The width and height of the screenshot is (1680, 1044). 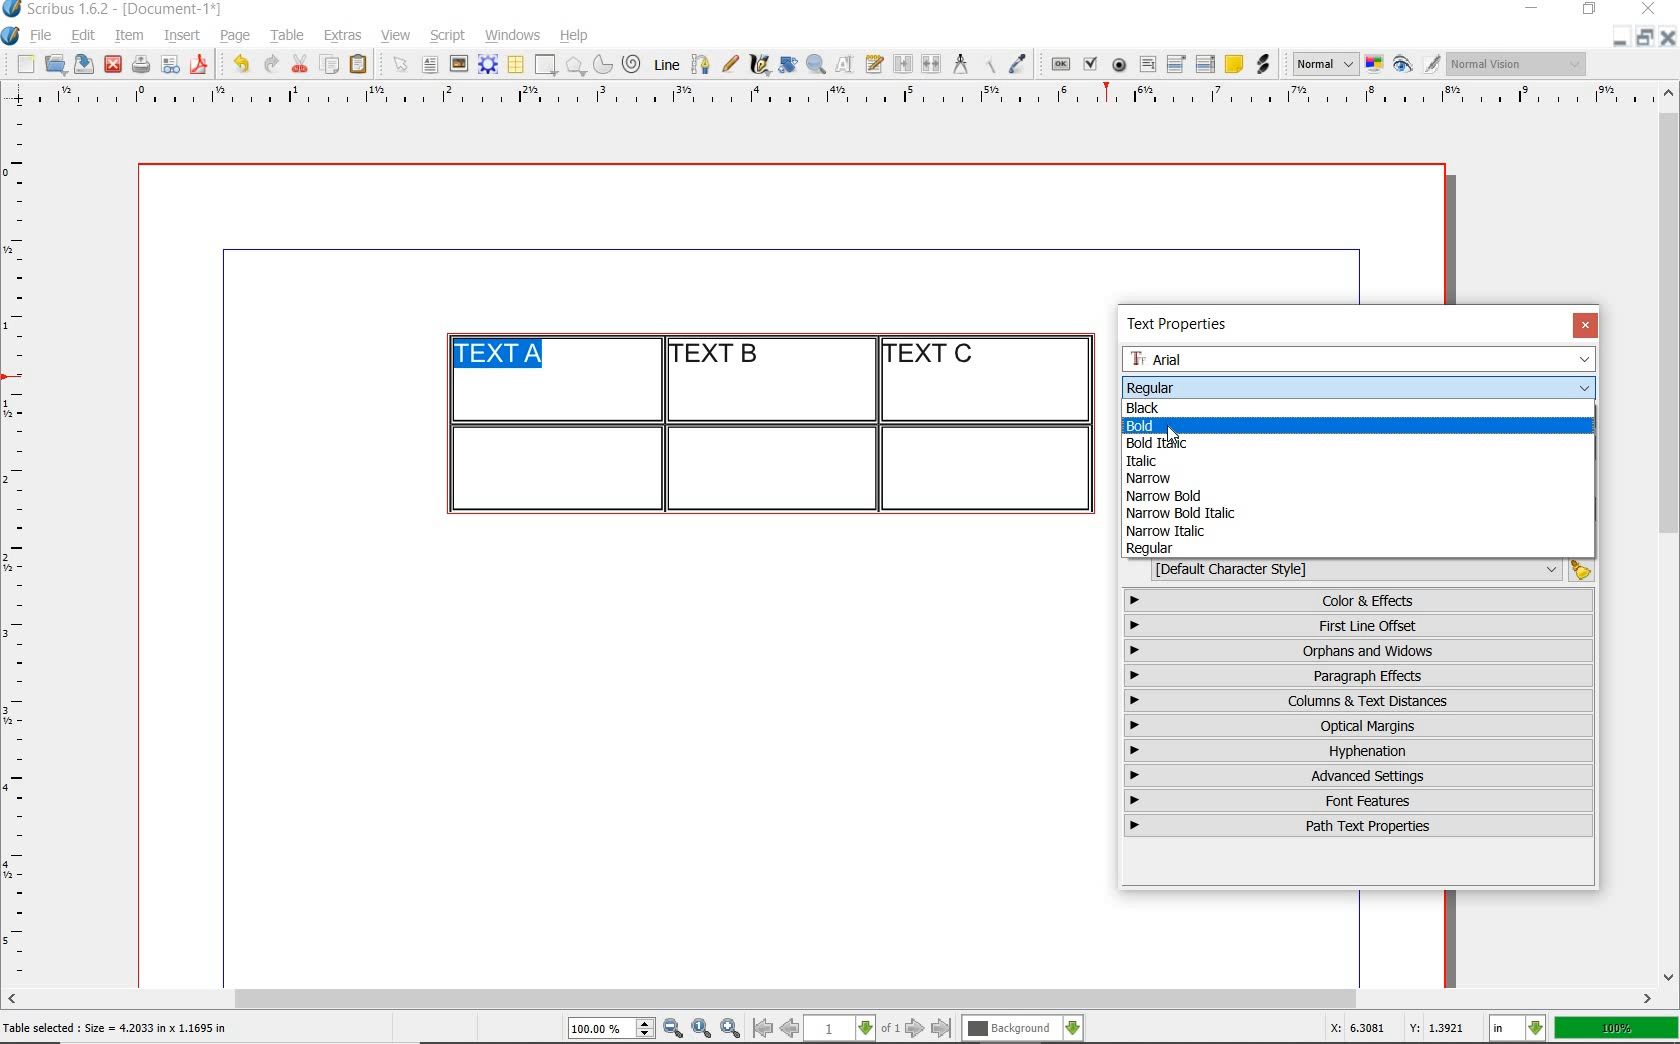 I want to click on text properties, so click(x=1184, y=324).